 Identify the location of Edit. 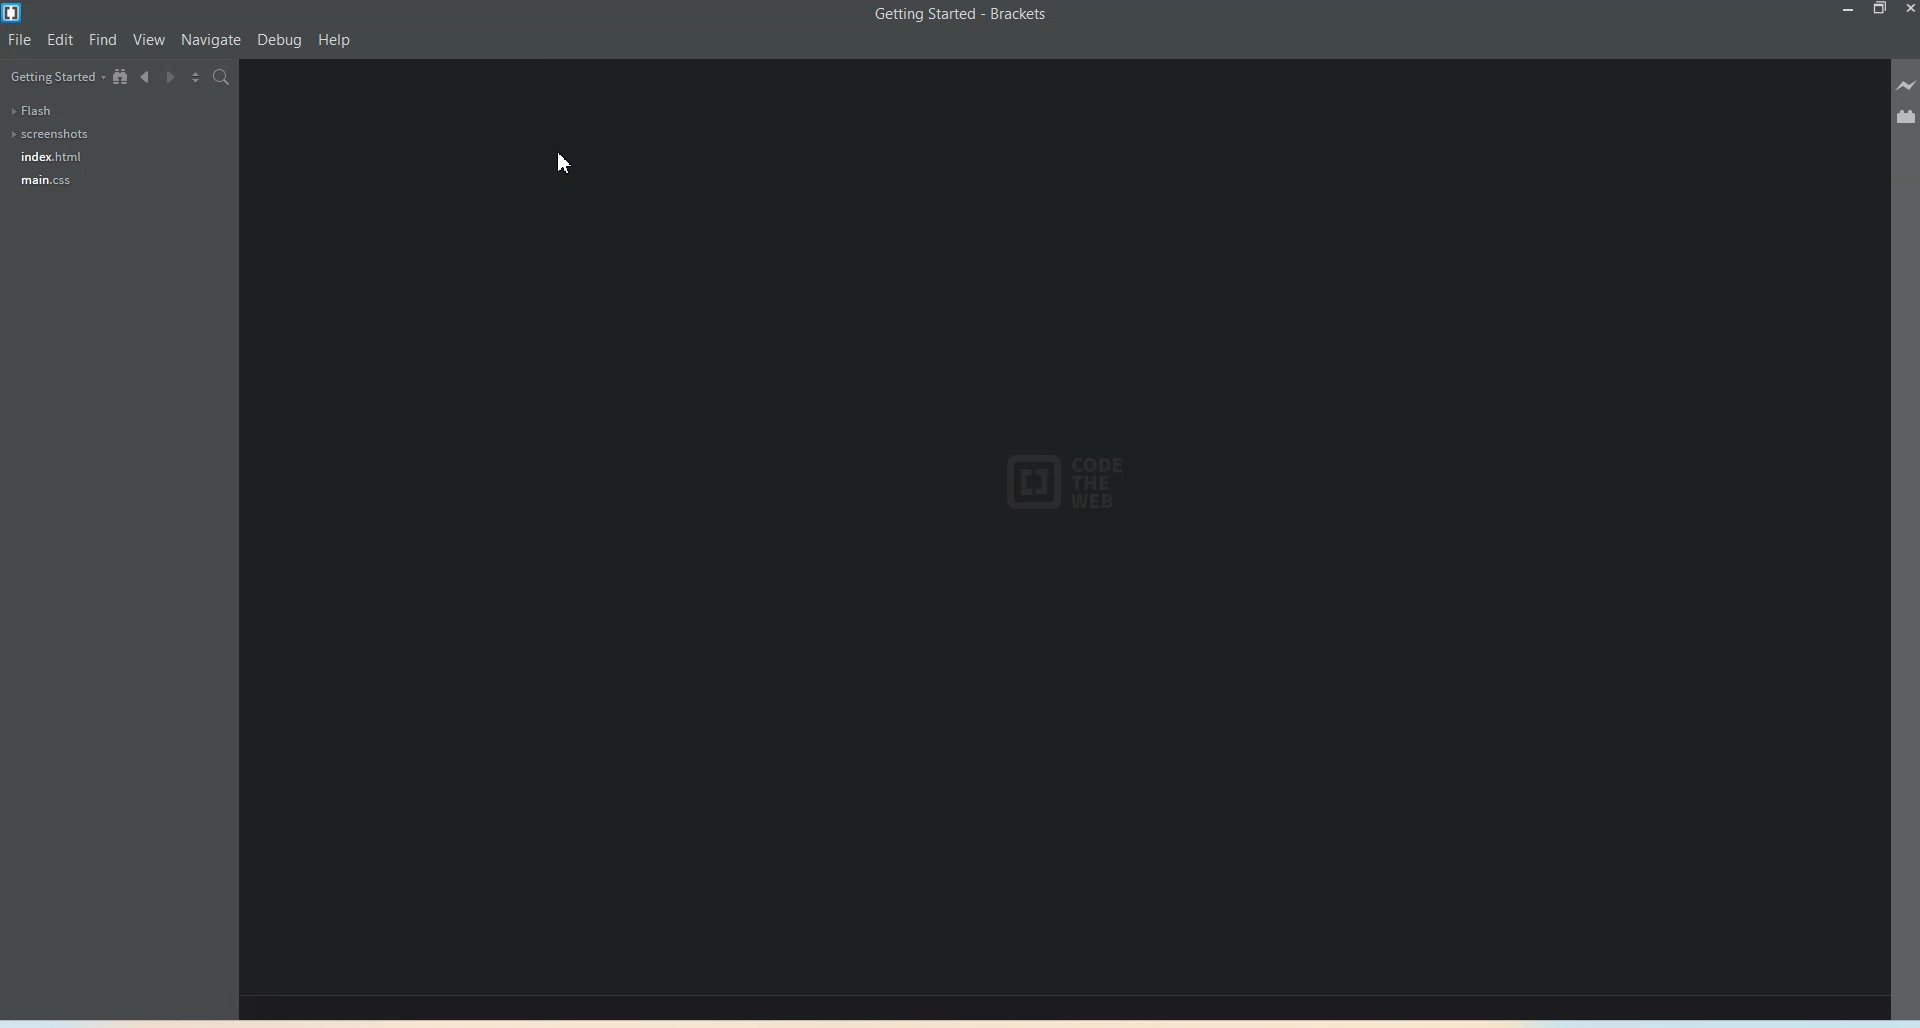
(60, 40).